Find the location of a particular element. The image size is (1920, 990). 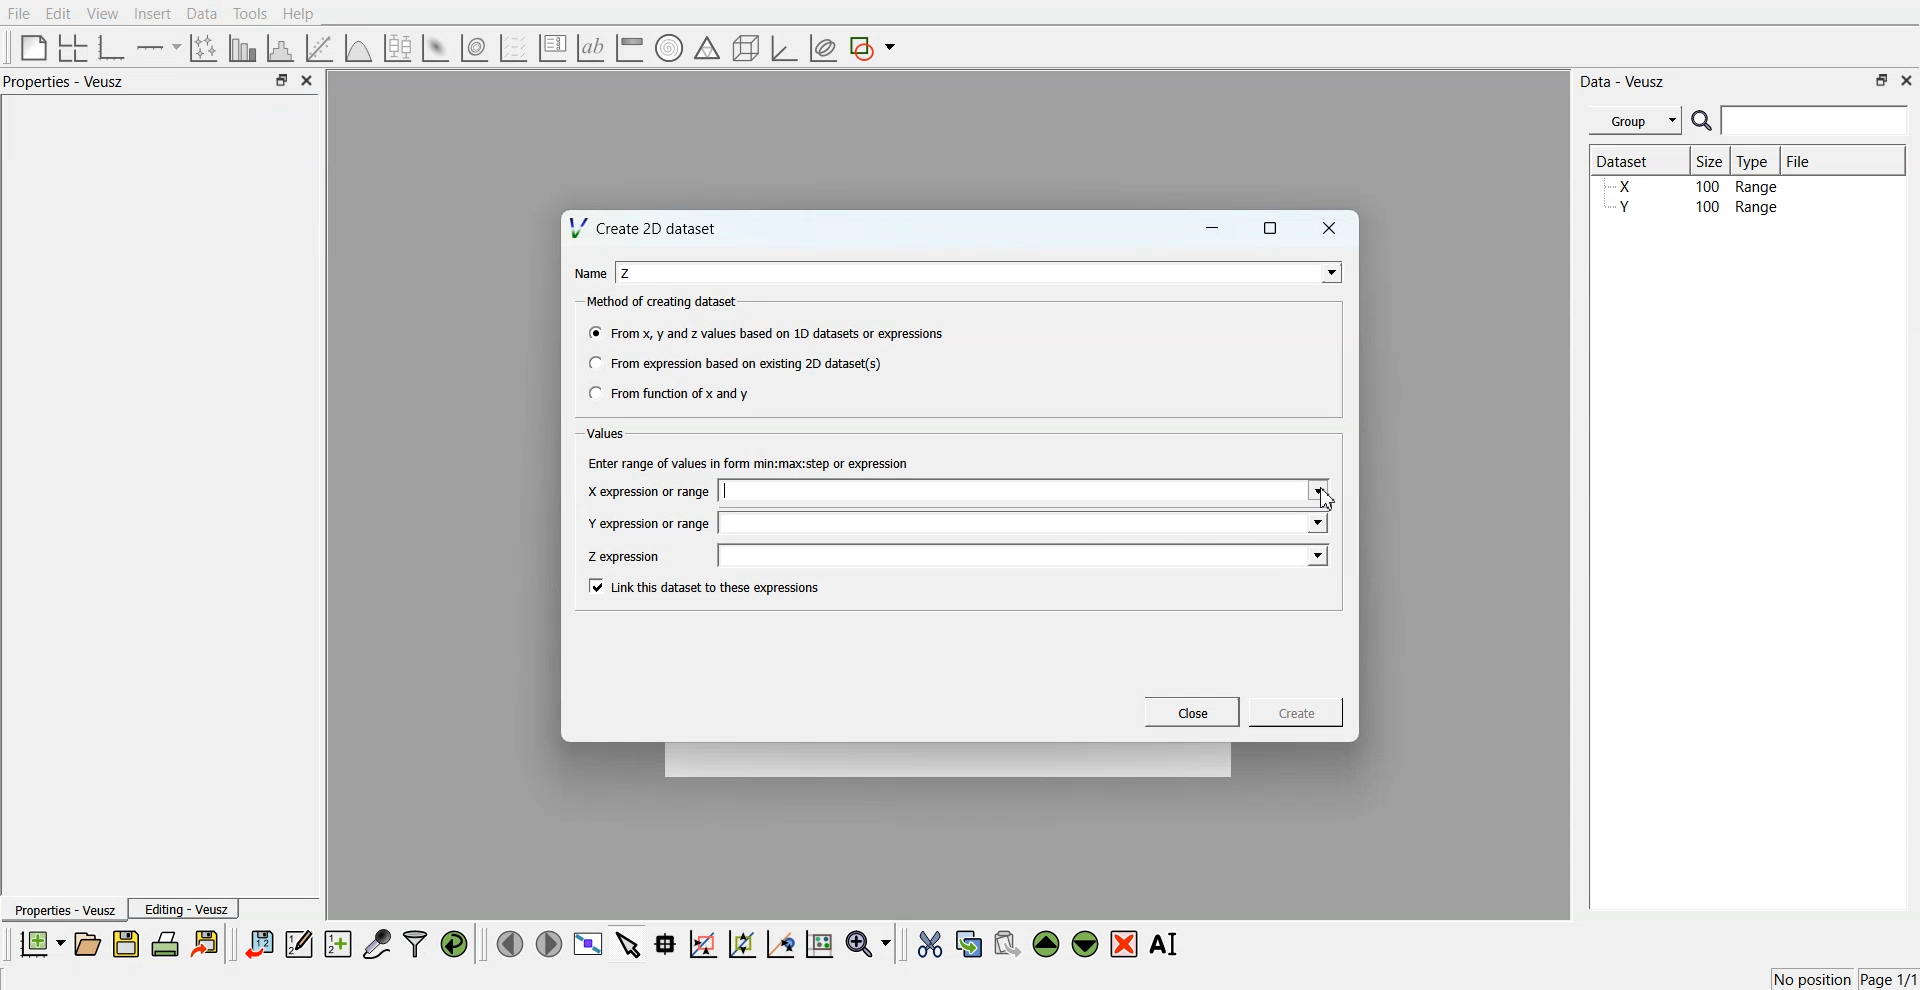

Maximize is located at coordinates (1271, 228).